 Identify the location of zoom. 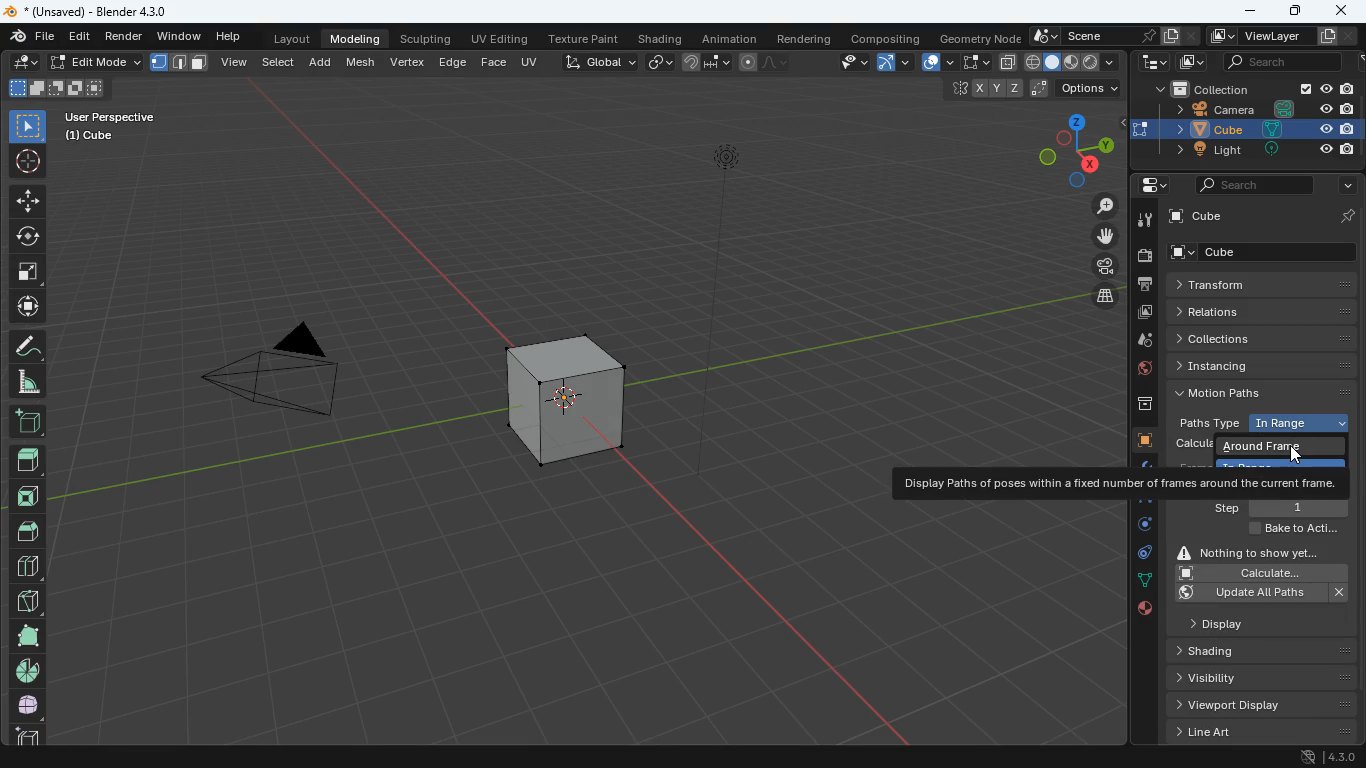
(1097, 207).